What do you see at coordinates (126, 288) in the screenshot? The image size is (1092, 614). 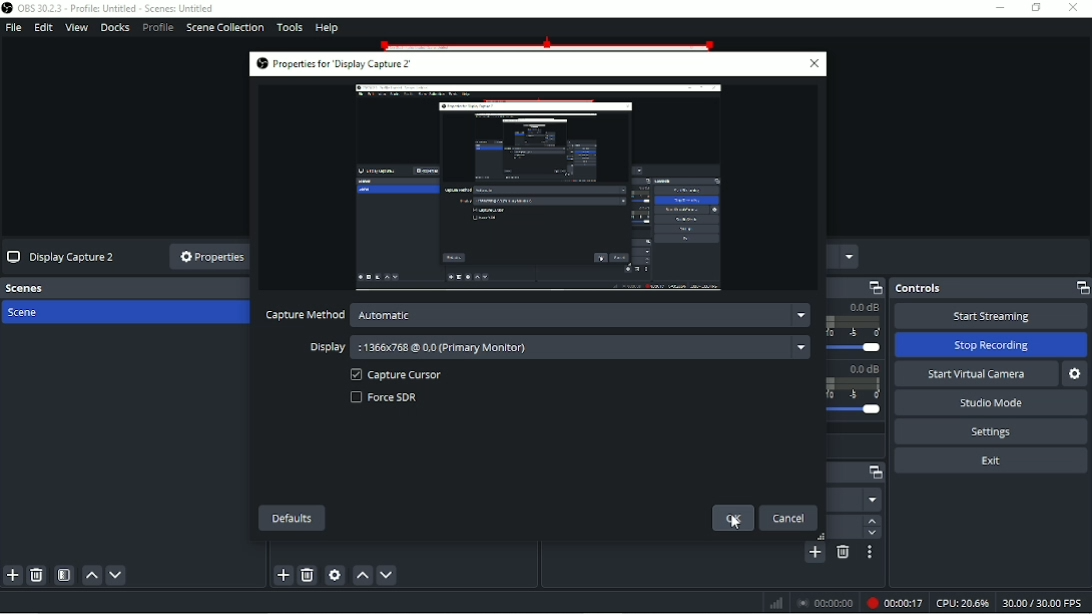 I see `Scenes` at bounding box center [126, 288].